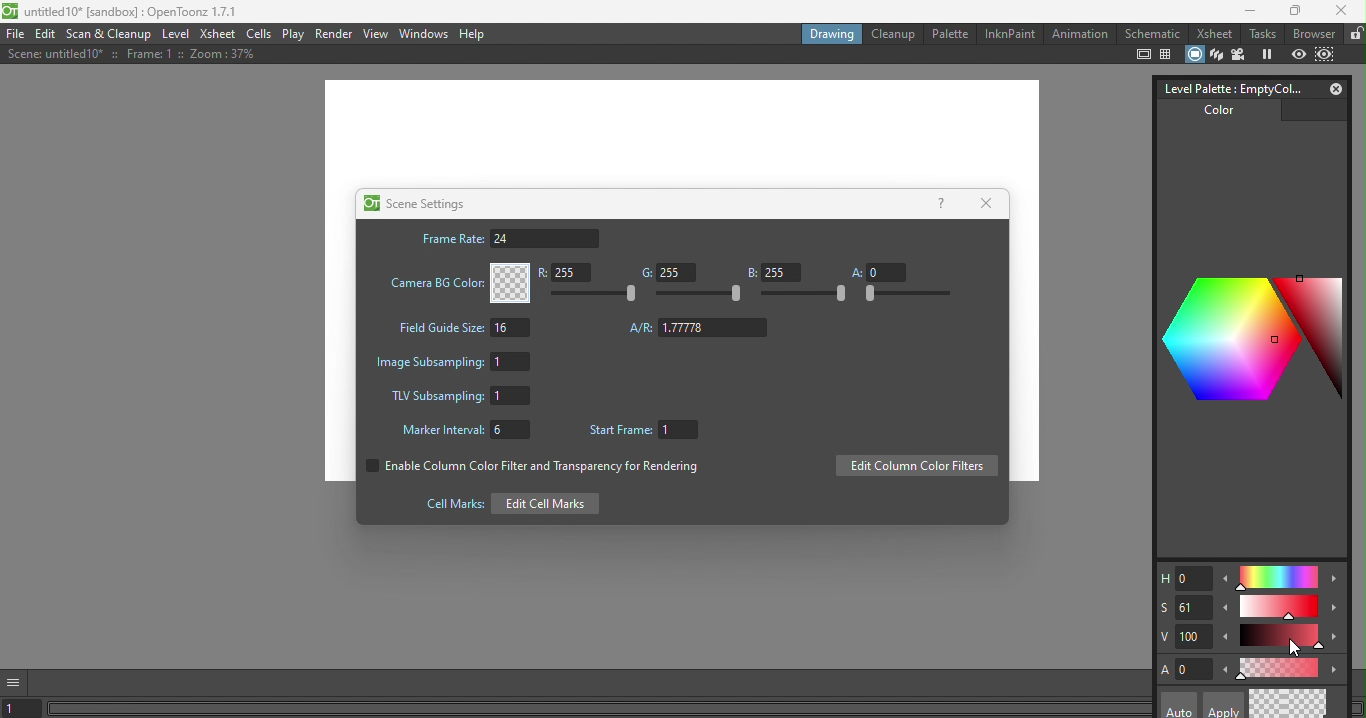 This screenshot has height=718, width=1366. What do you see at coordinates (940, 202) in the screenshot?
I see `Help` at bounding box center [940, 202].